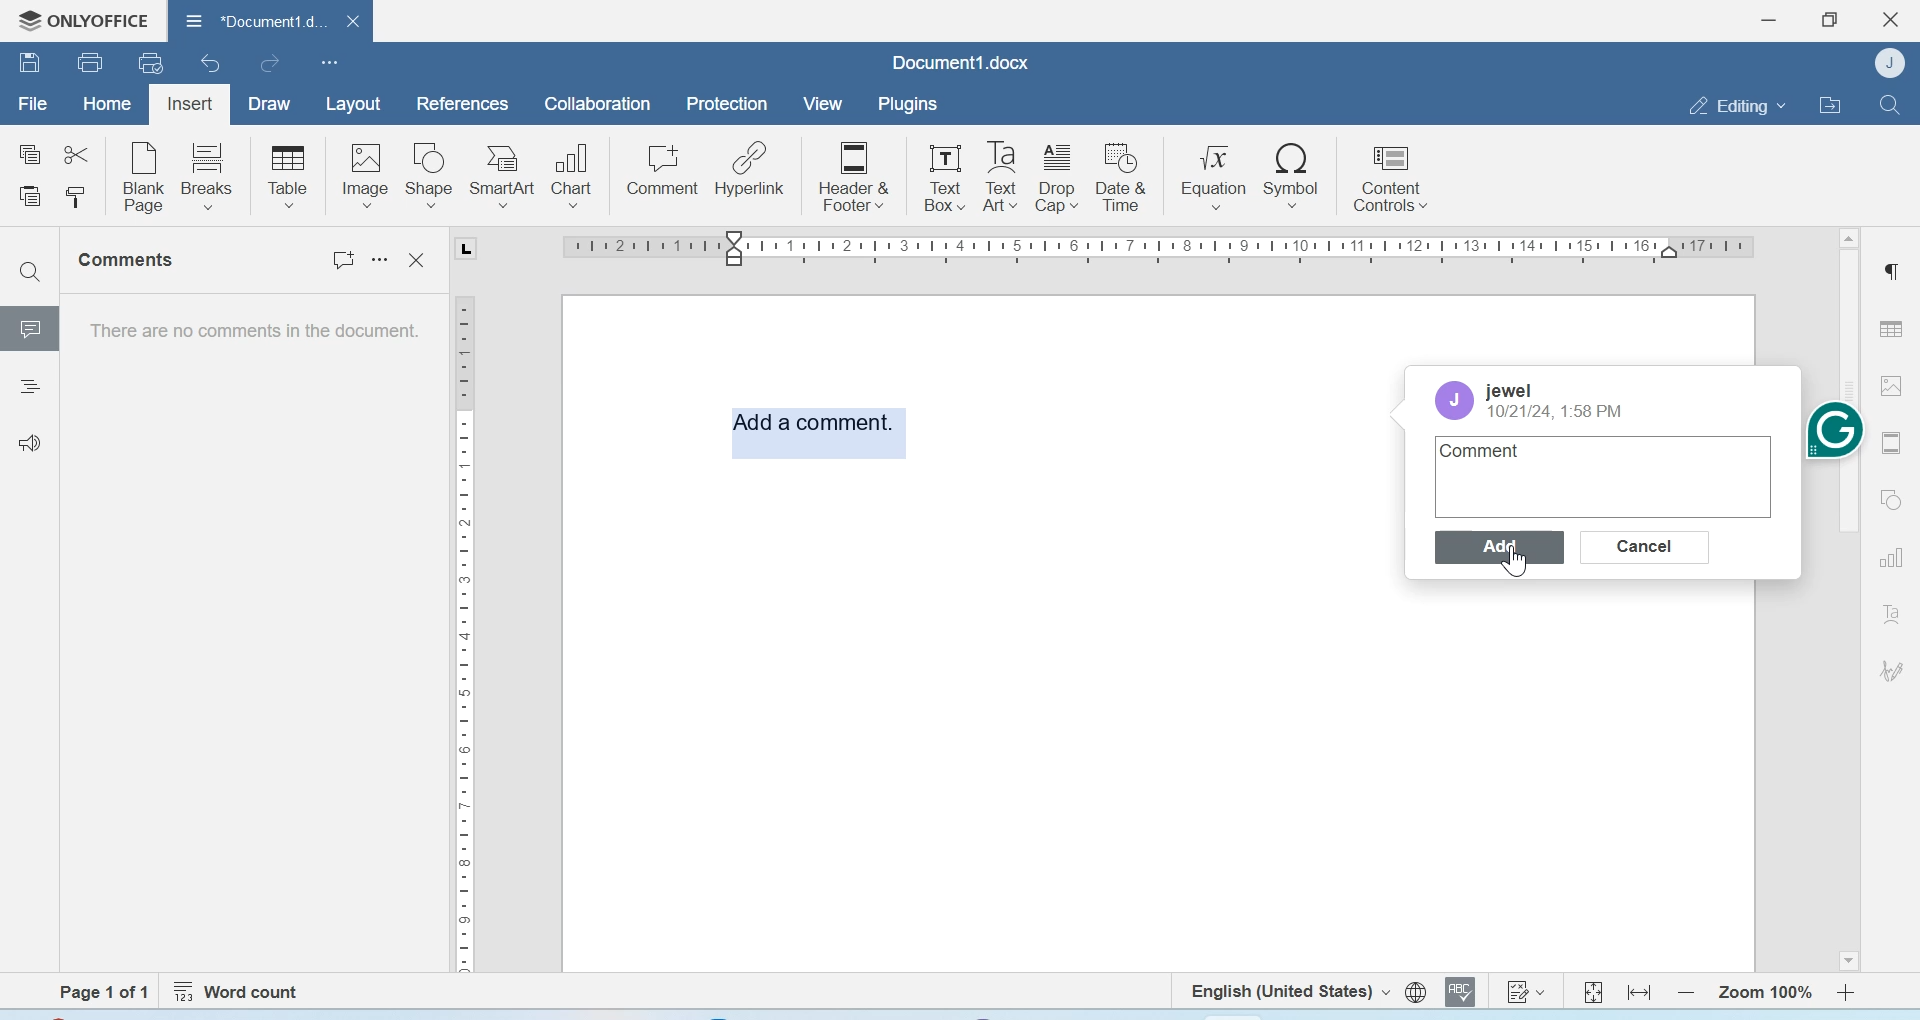 This screenshot has height=1020, width=1920. Describe the element at coordinates (151, 62) in the screenshot. I see `Quick print` at that location.